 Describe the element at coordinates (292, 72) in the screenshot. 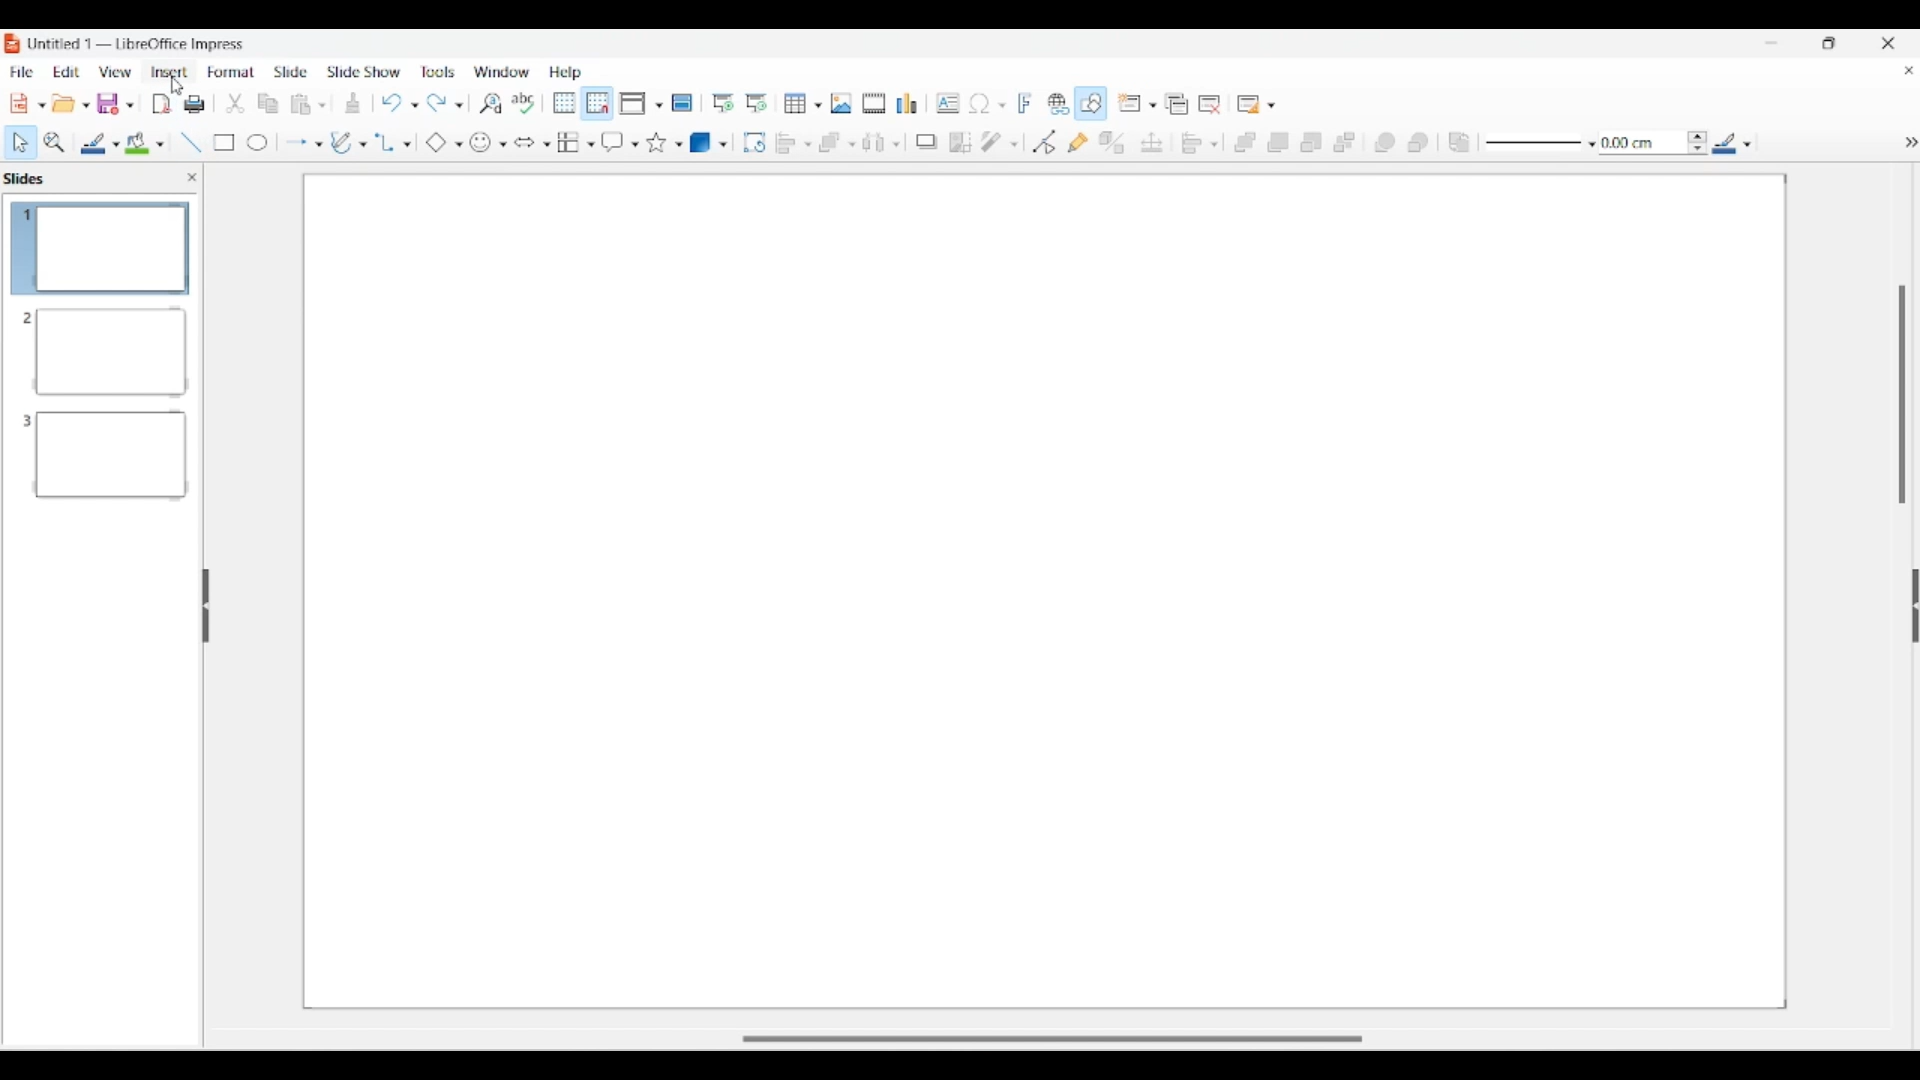

I see `Slide menu` at that location.